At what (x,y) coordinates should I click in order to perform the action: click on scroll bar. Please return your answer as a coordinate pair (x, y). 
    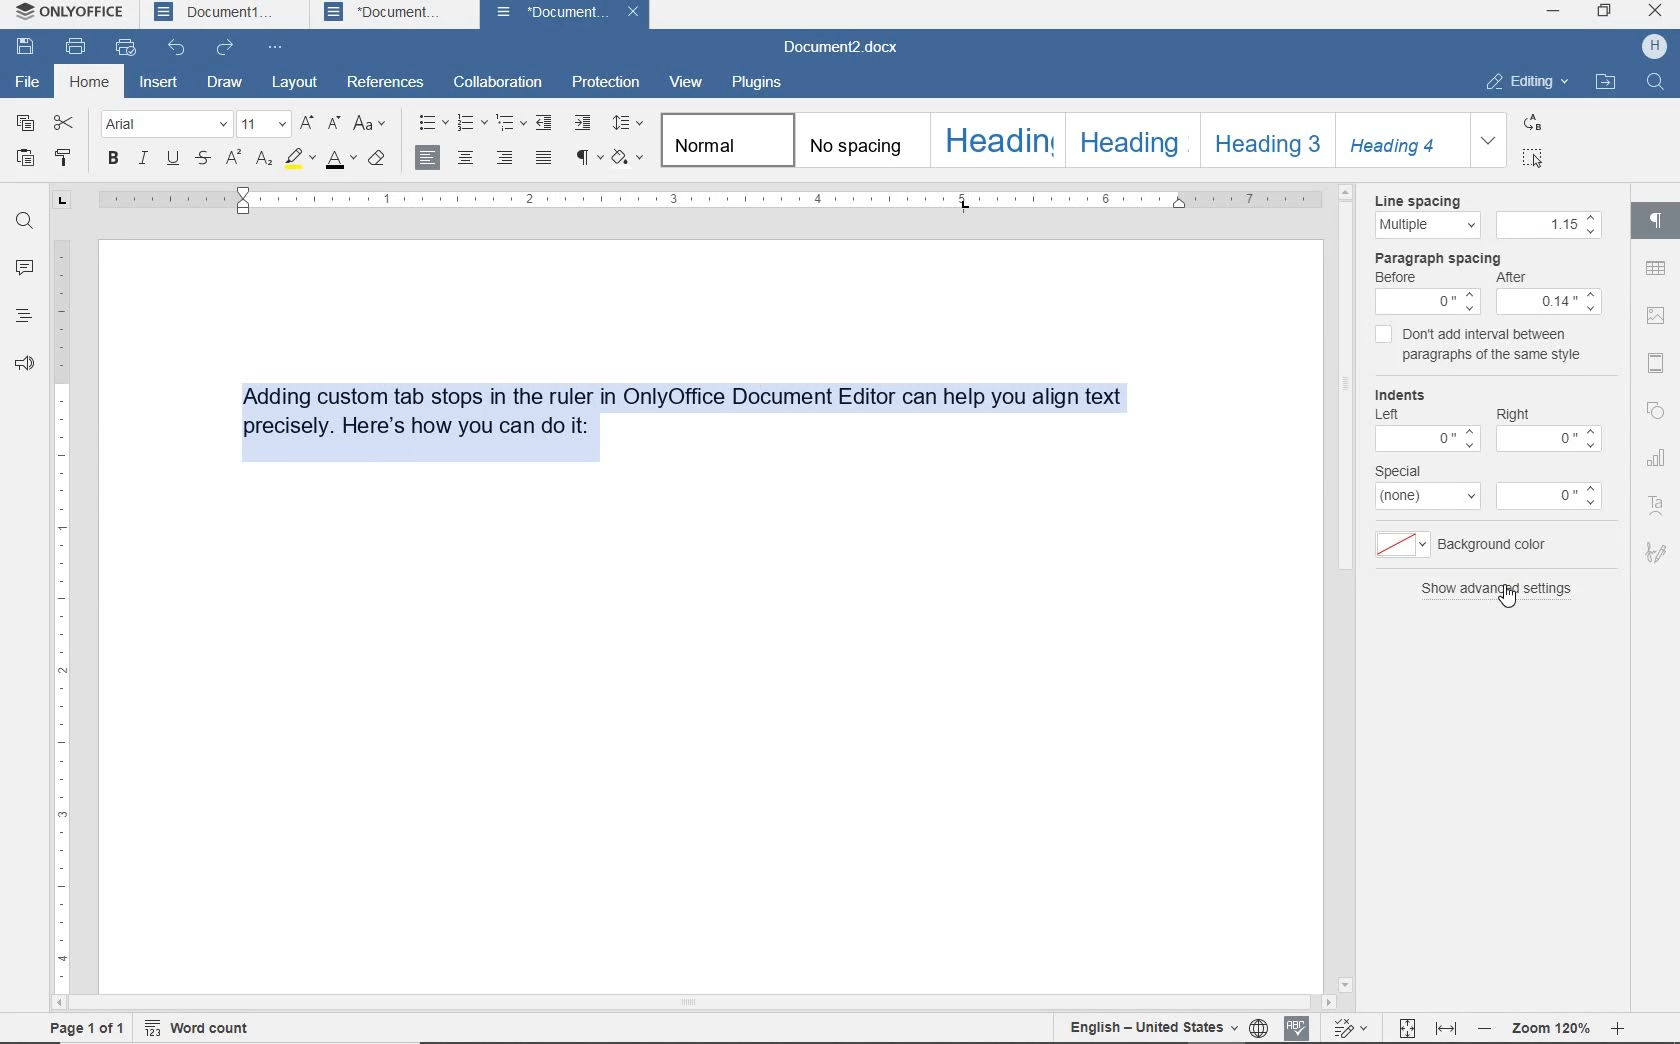
    Looking at the image, I should click on (1343, 587).